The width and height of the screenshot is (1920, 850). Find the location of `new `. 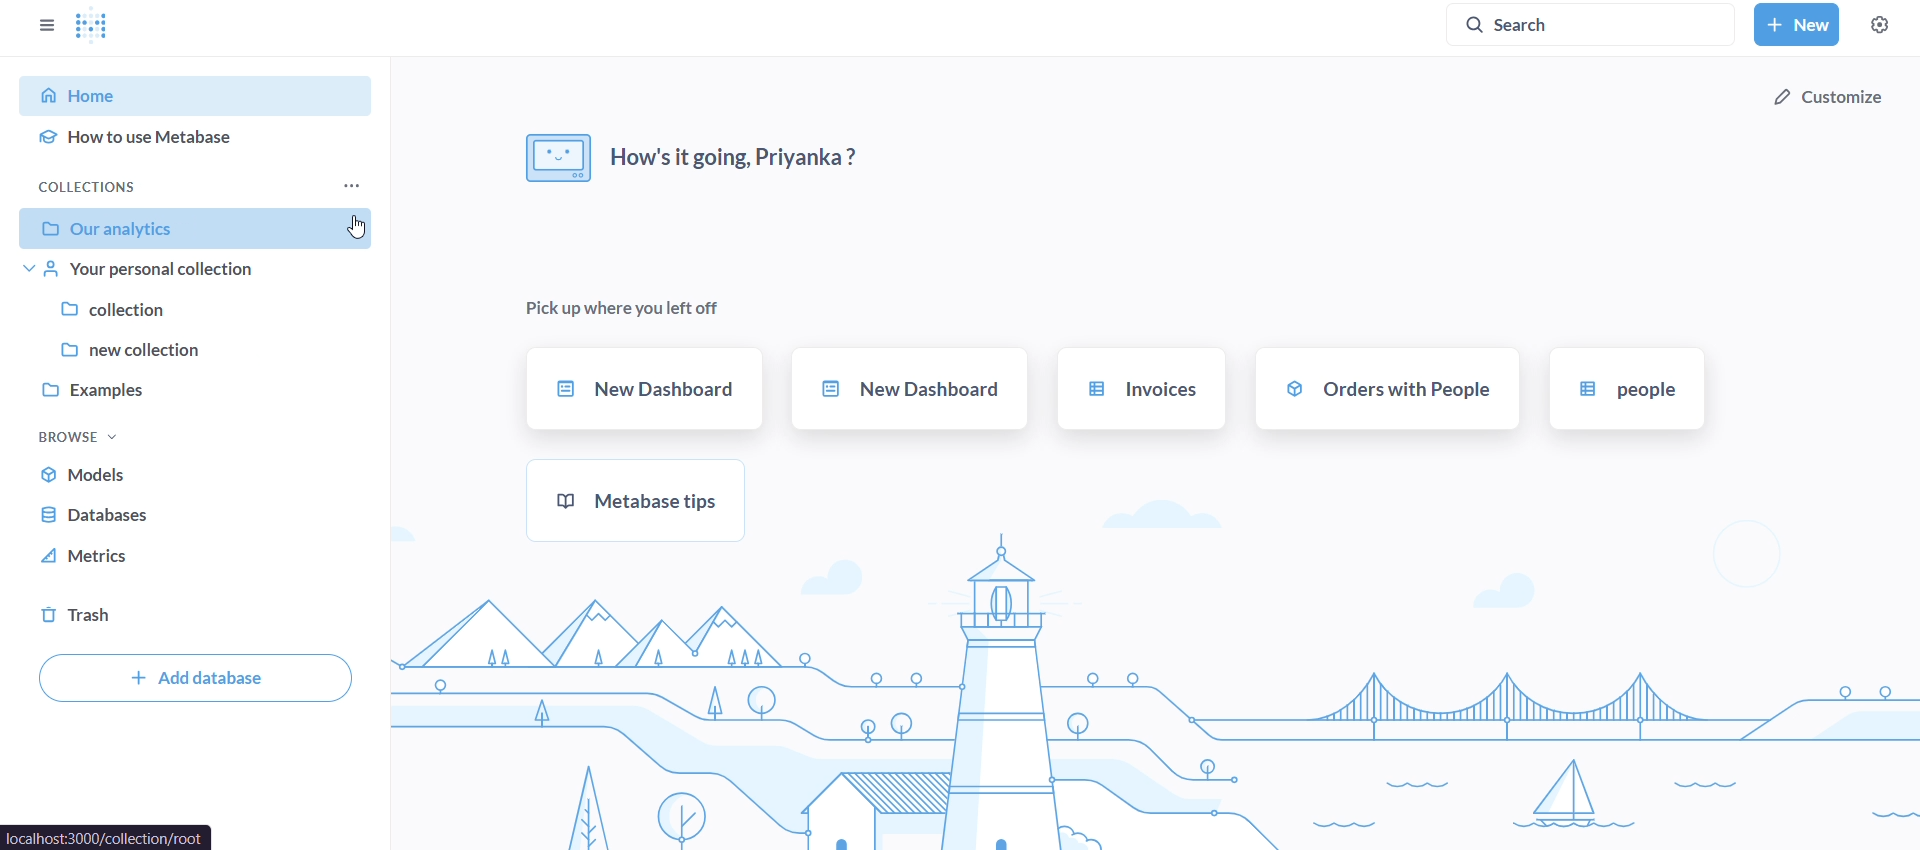

new  is located at coordinates (1795, 24).